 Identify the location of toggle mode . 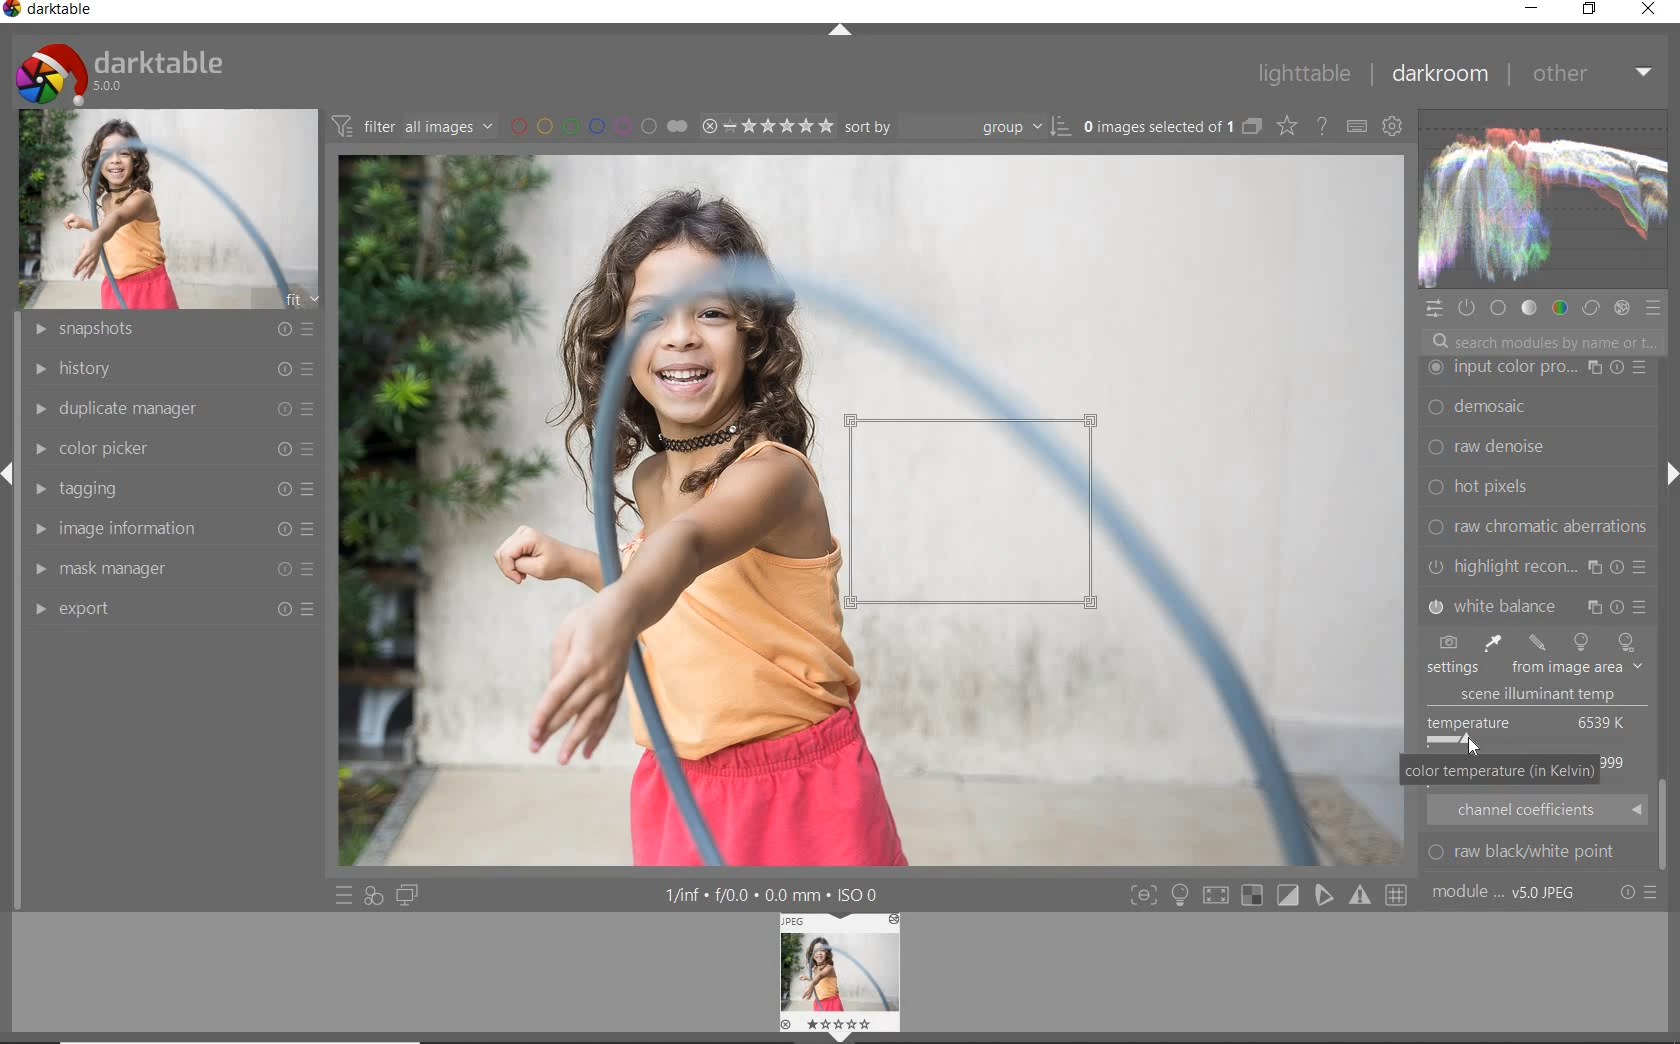
(1399, 895).